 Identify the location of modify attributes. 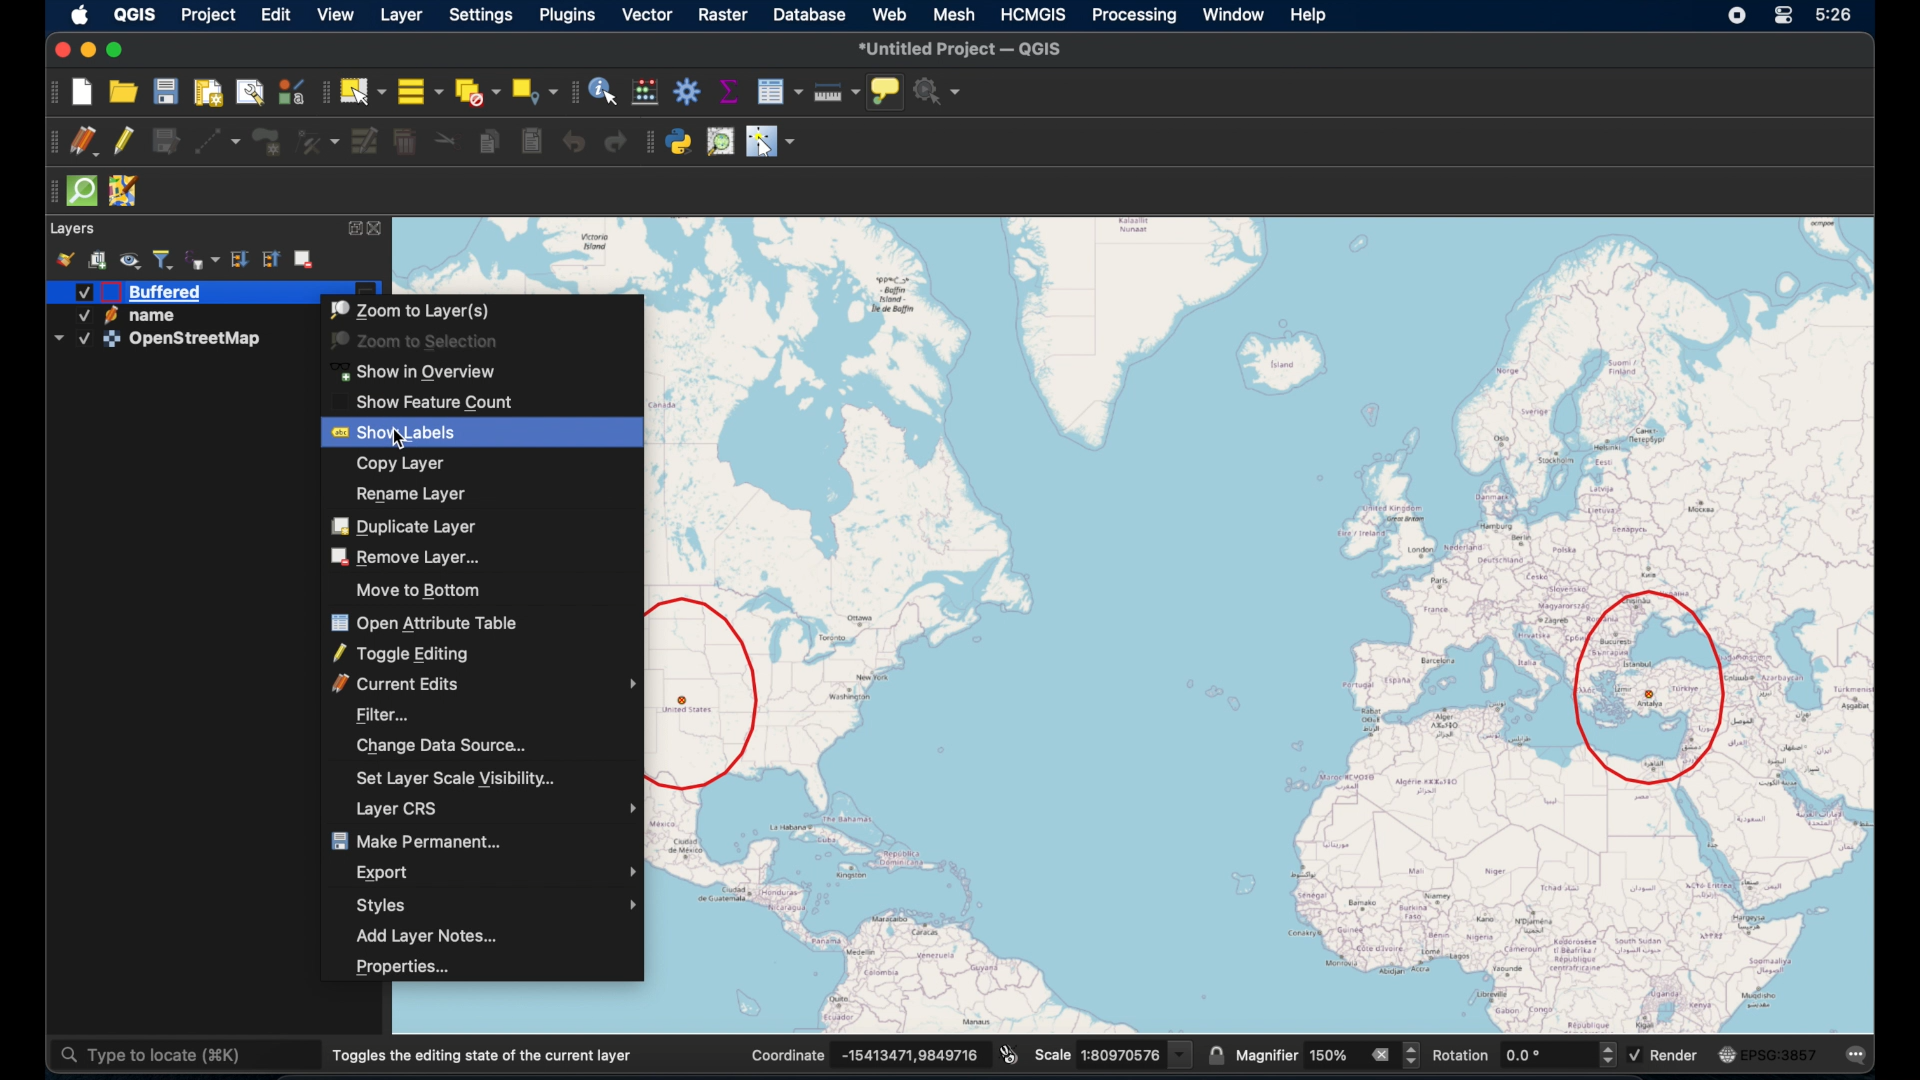
(364, 139).